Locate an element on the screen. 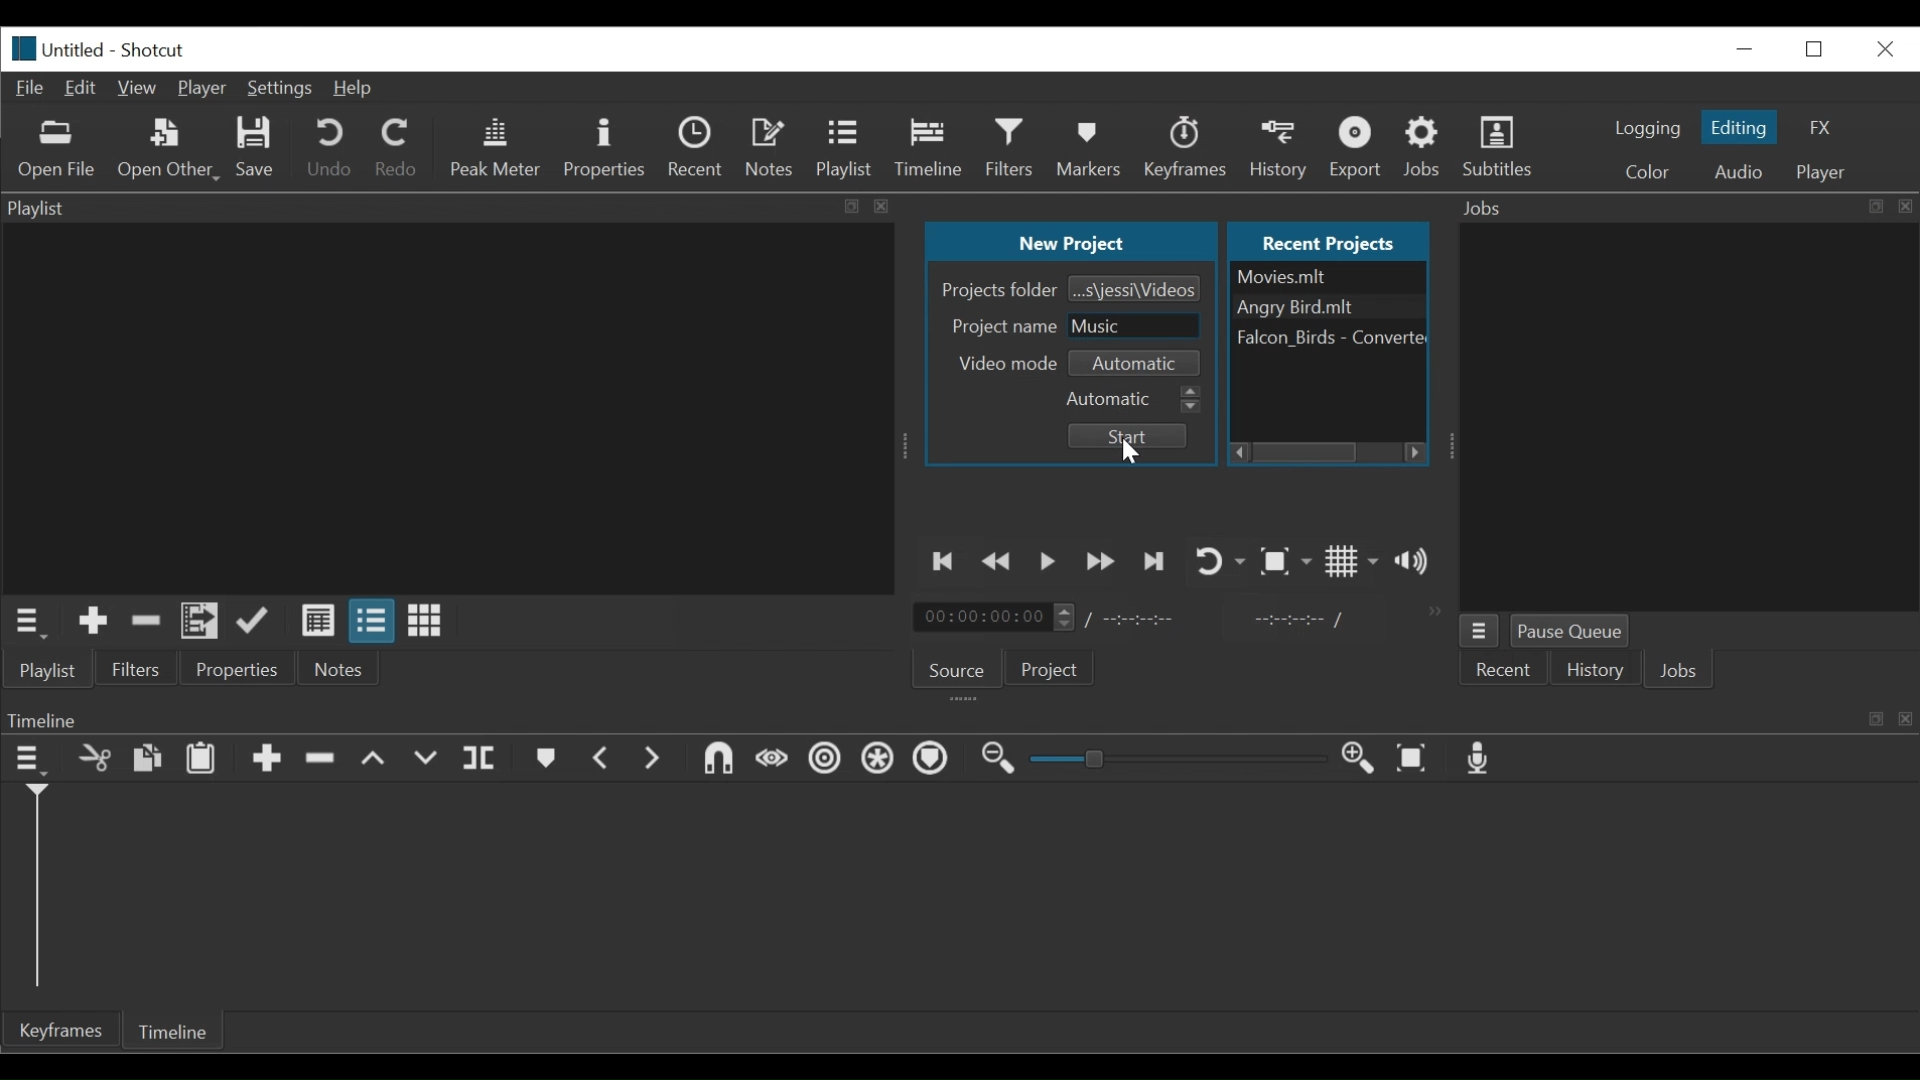 This screenshot has height=1080, width=1920. Redo is located at coordinates (401, 148).